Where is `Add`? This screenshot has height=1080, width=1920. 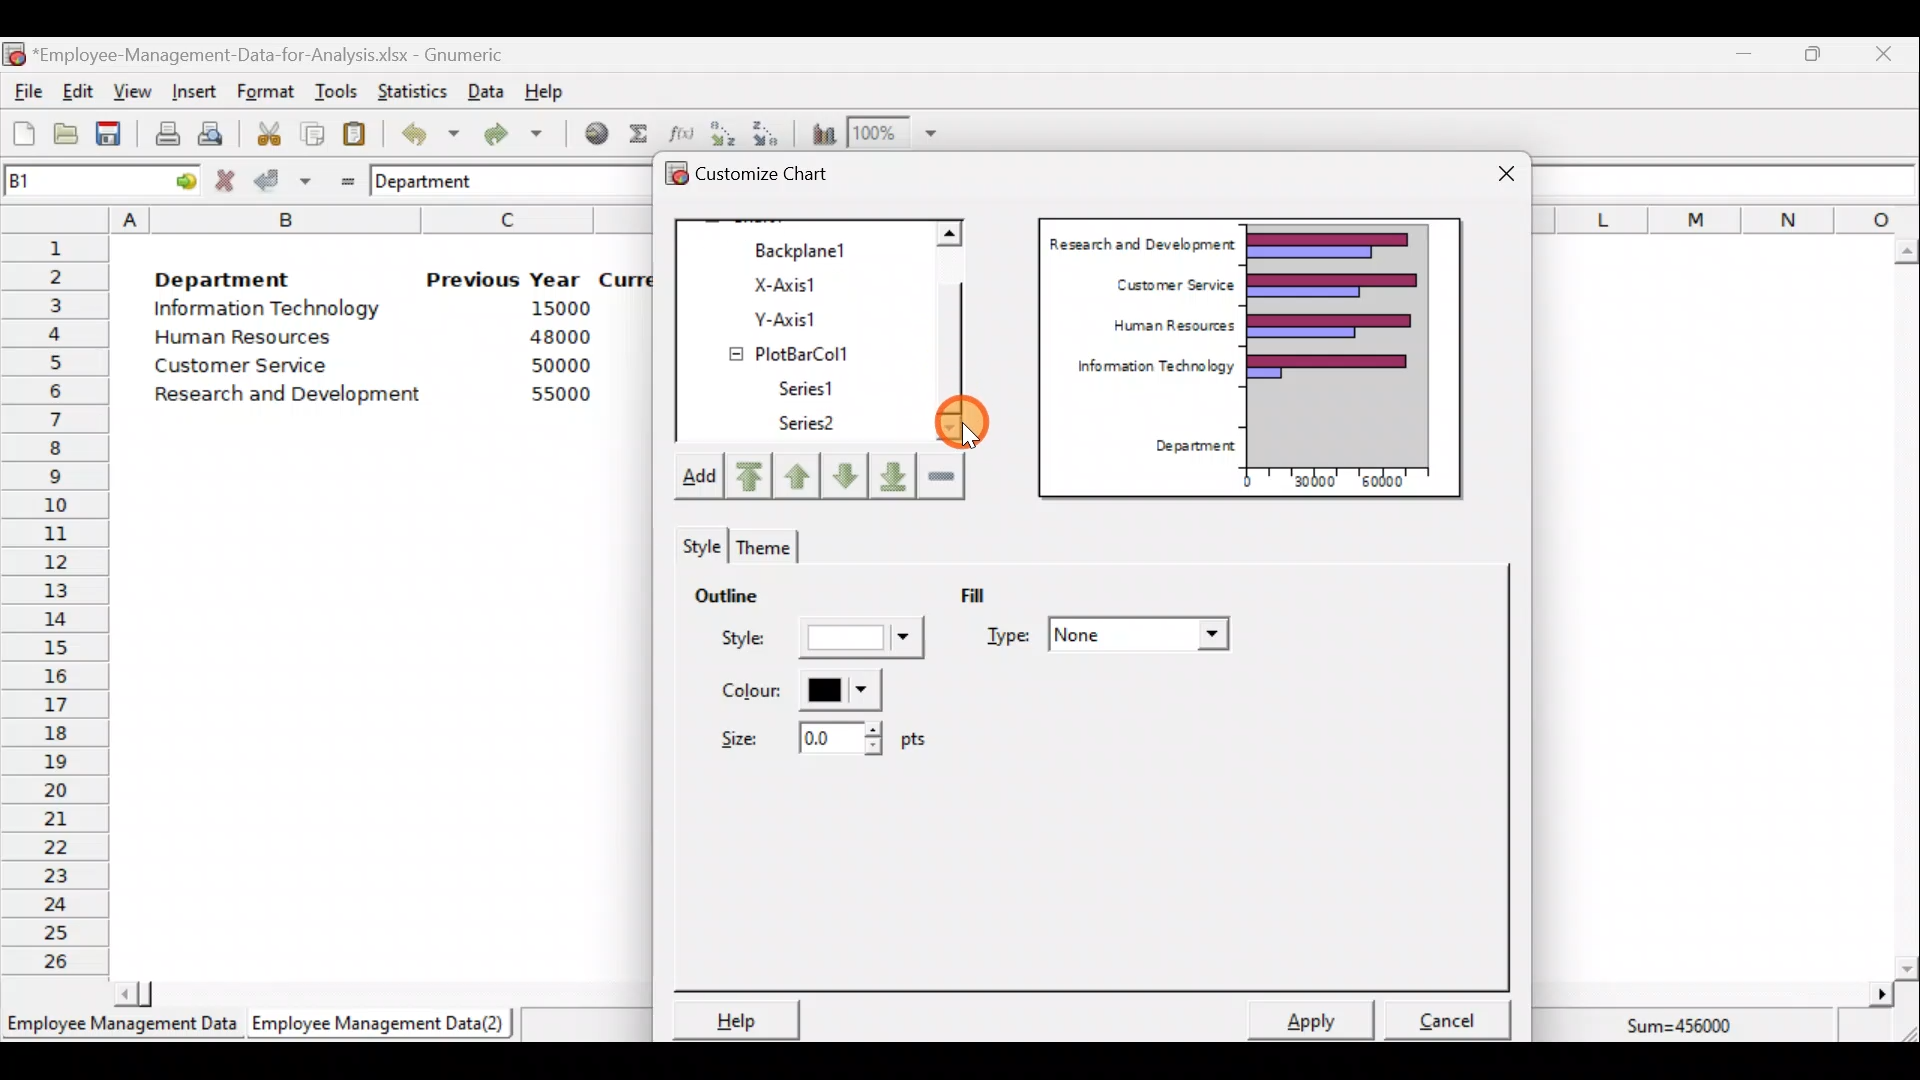 Add is located at coordinates (697, 480).